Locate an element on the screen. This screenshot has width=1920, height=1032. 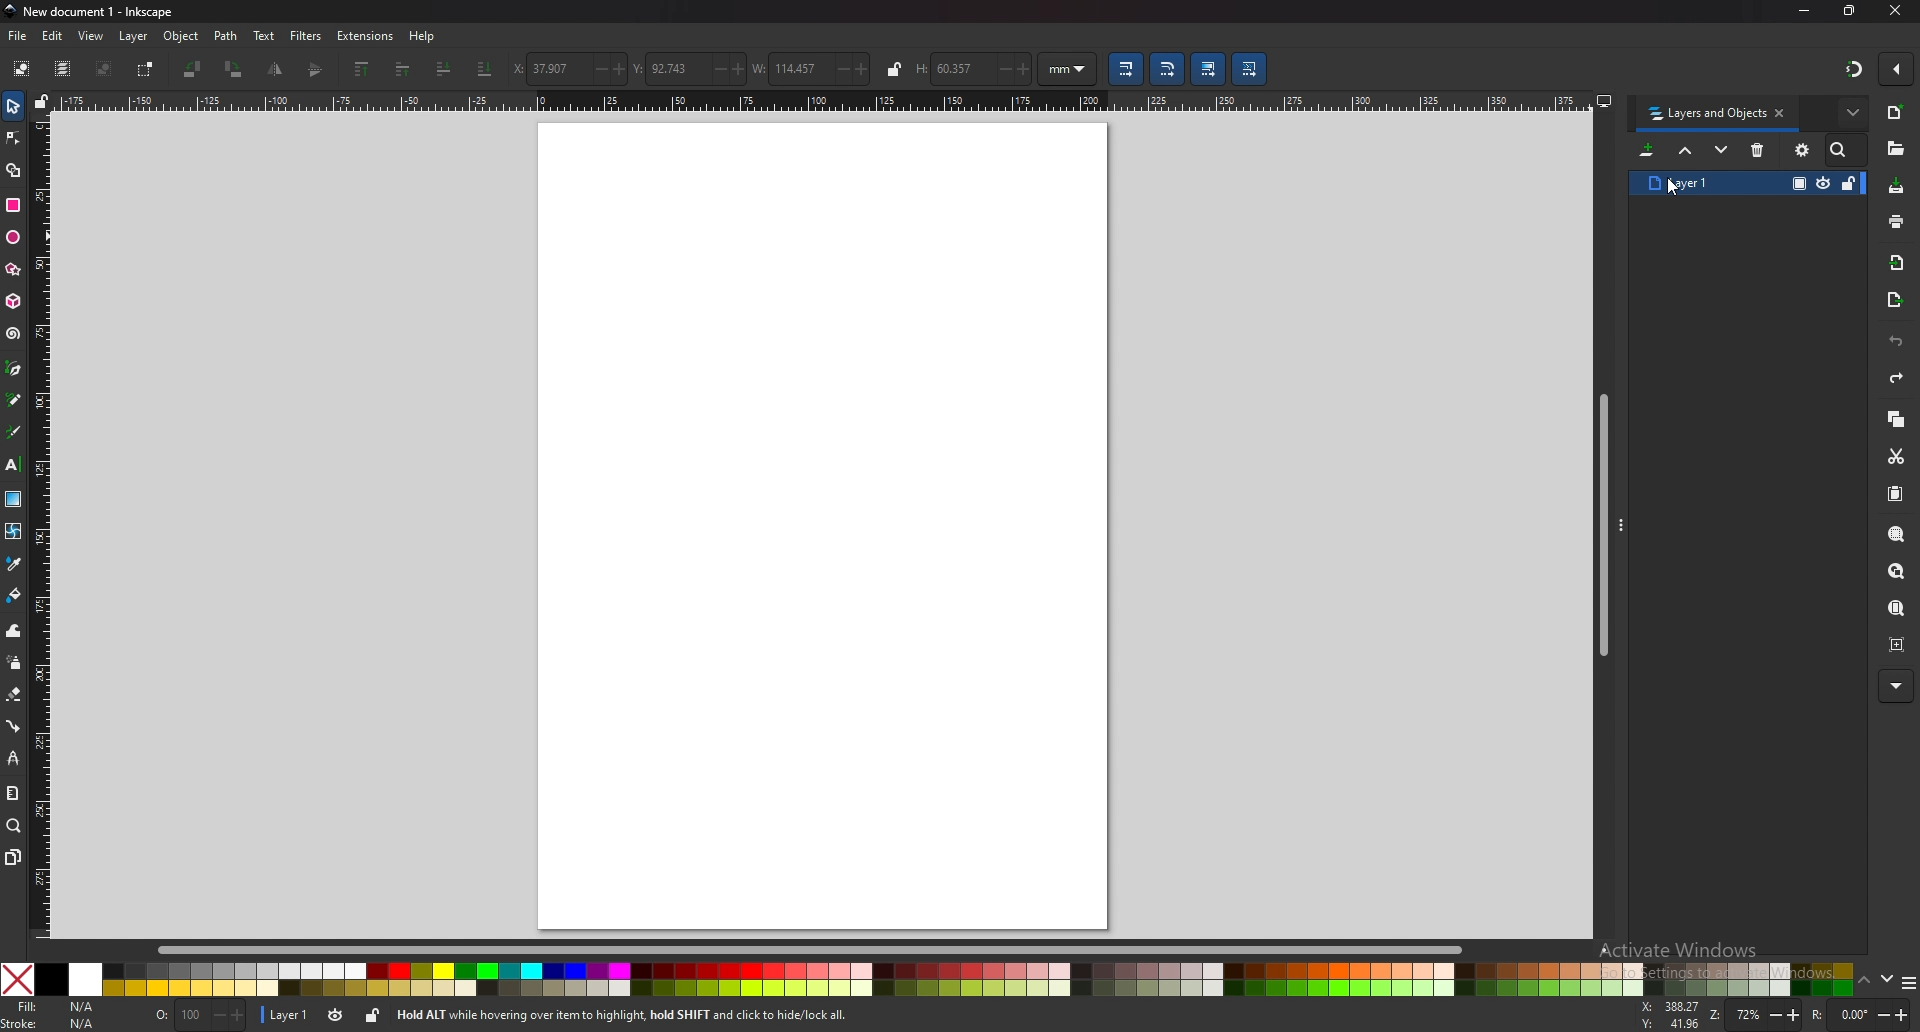
toggle selection box is located at coordinates (144, 70).